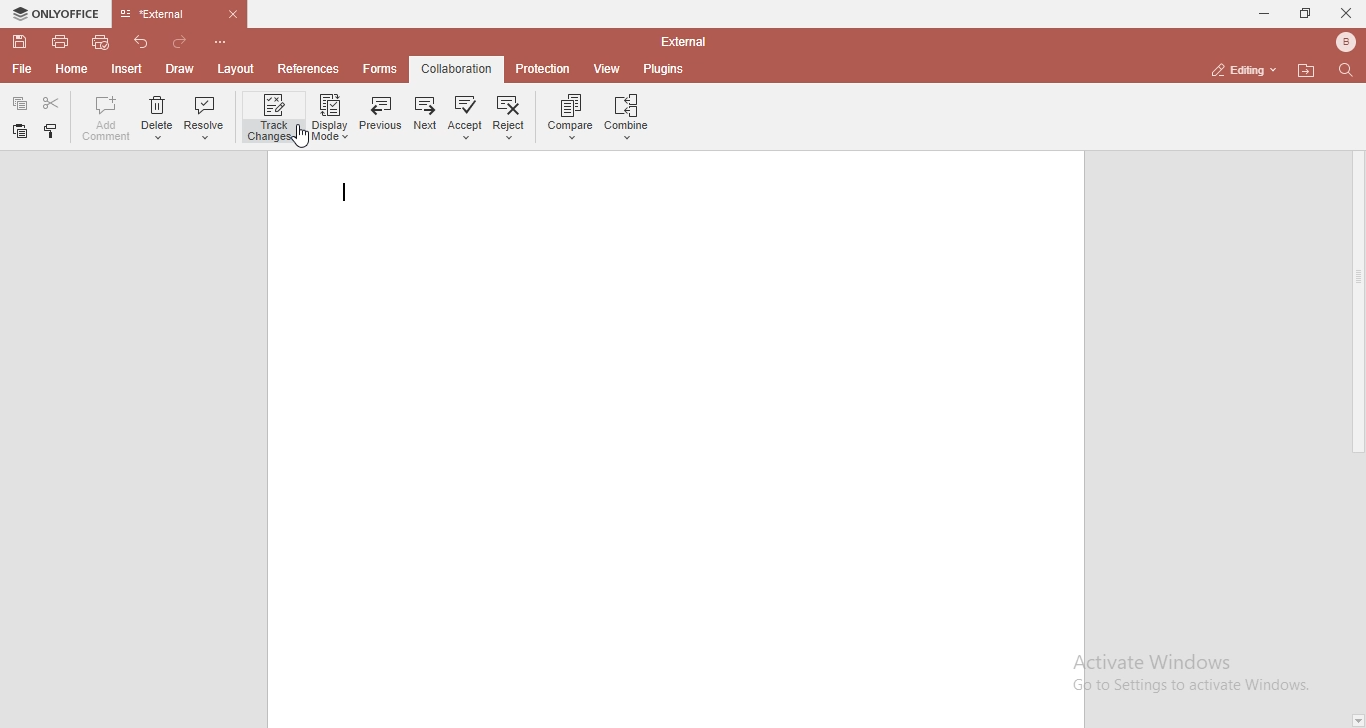 This screenshot has height=728, width=1366. What do you see at coordinates (26, 71) in the screenshot?
I see `file` at bounding box center [26, 71].